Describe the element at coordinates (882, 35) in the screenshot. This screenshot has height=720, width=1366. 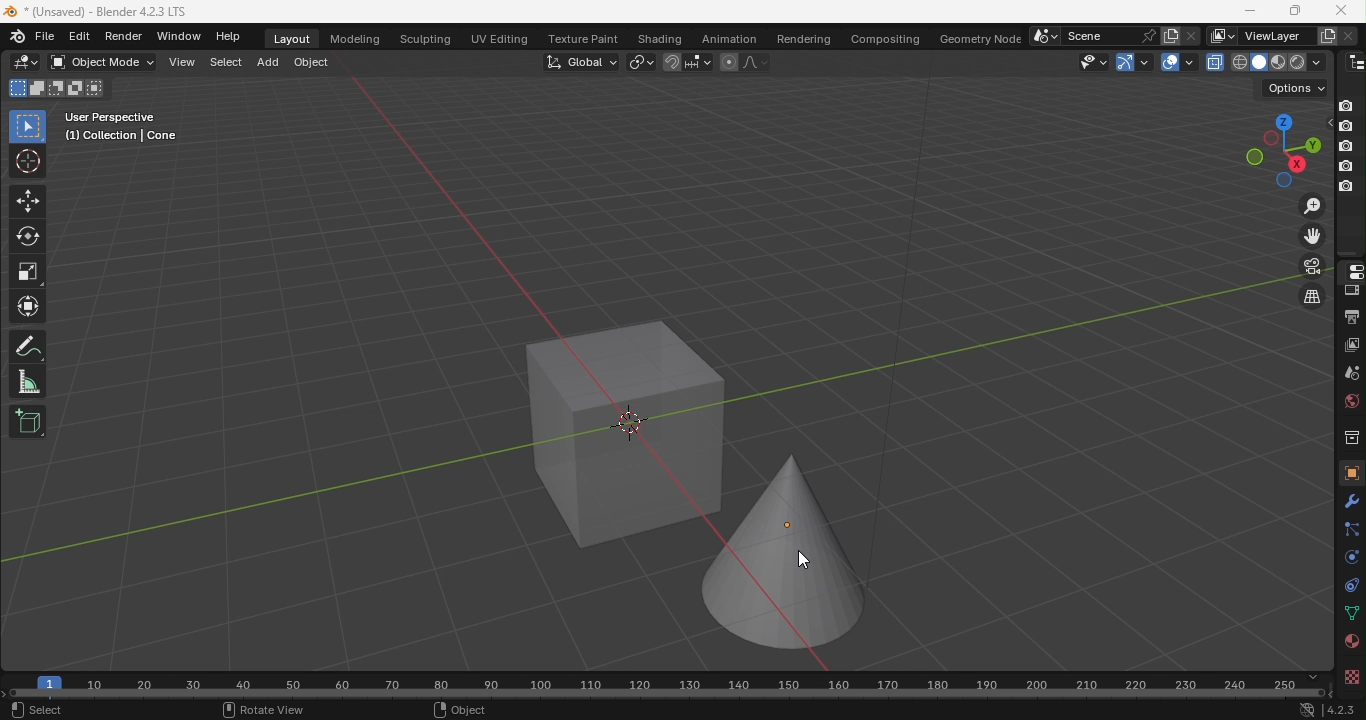
I see `Compositing` at that location.